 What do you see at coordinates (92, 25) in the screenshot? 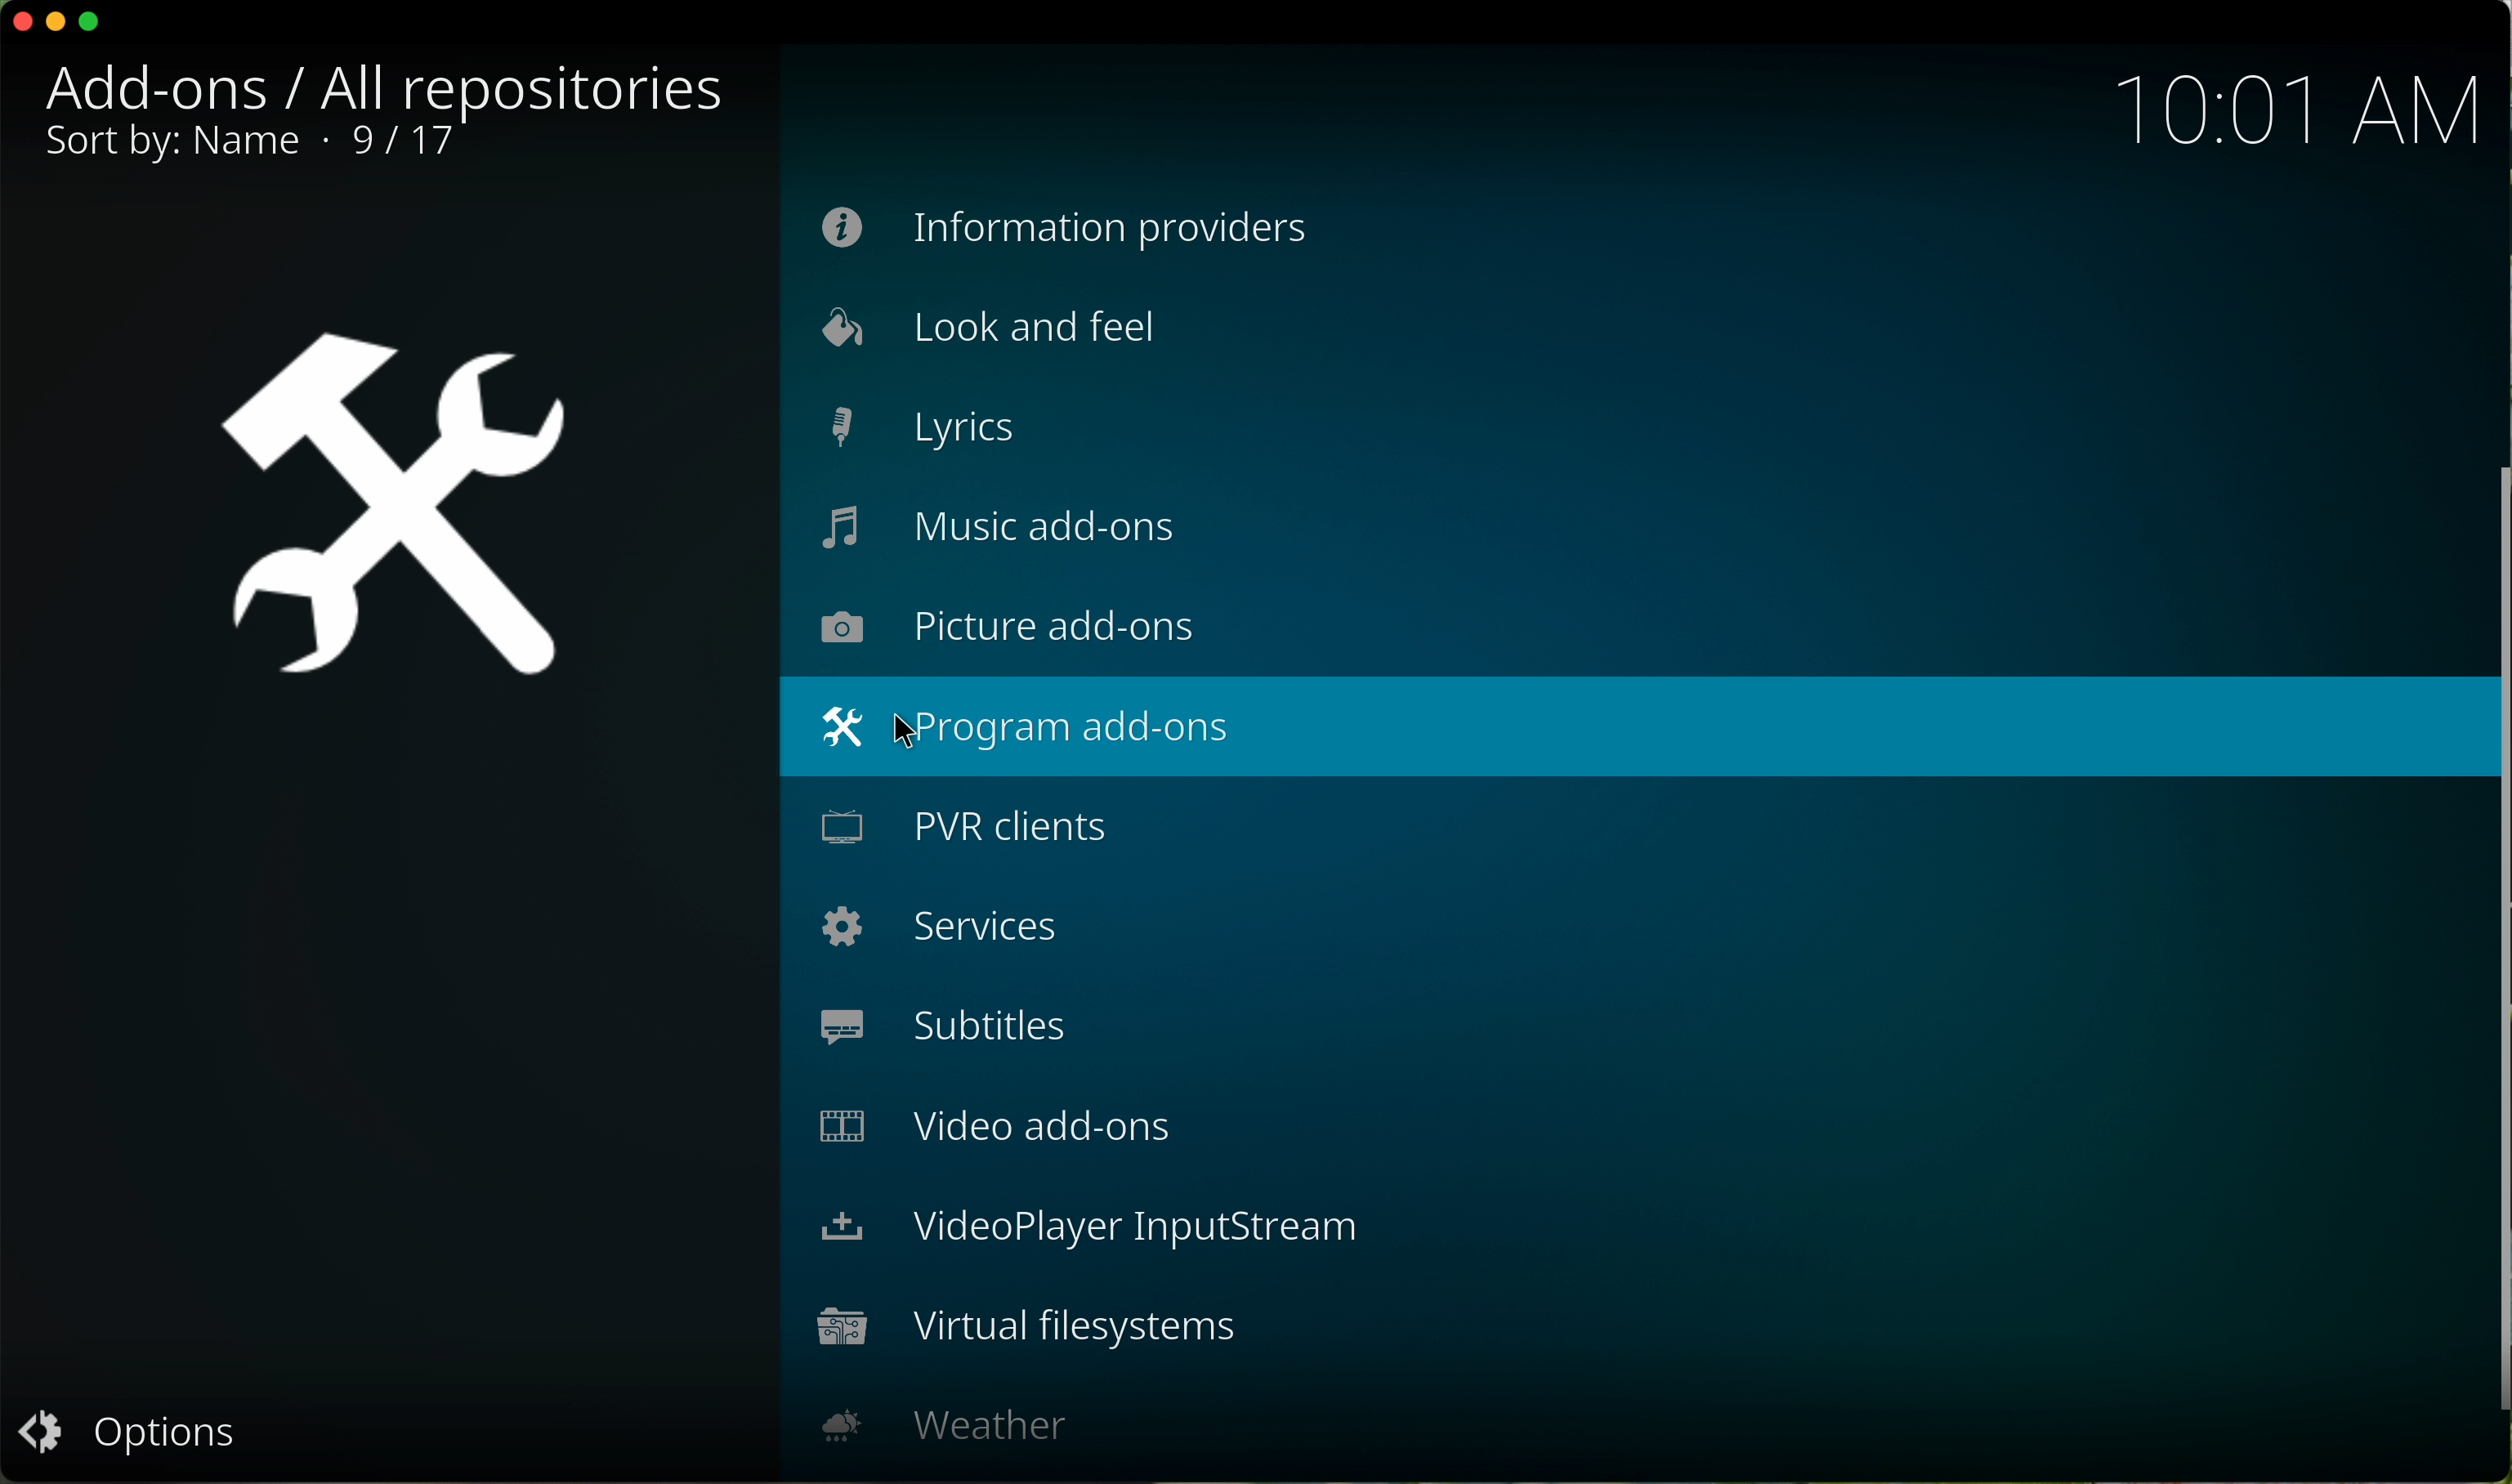
I see `maximize` at bounding box center [92, 25].